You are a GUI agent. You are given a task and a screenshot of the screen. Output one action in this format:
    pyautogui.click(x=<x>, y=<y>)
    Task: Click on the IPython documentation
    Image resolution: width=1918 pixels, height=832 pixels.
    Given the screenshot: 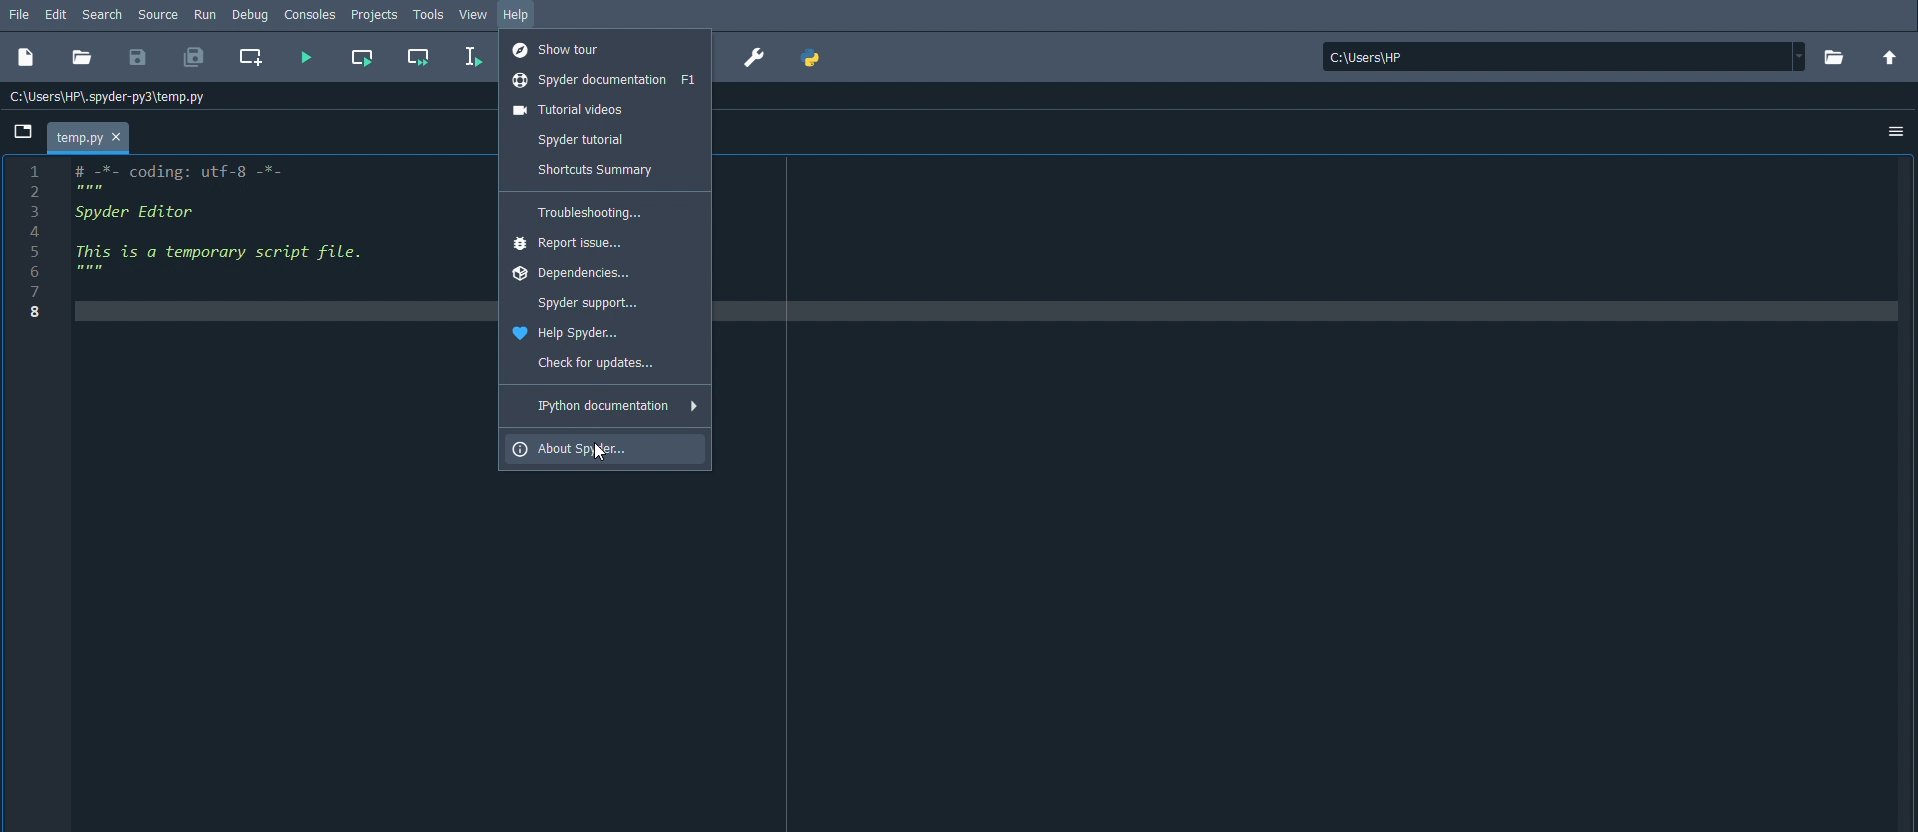 What is the action you would take?
    pyautogui.click(x=612, y=405)
    